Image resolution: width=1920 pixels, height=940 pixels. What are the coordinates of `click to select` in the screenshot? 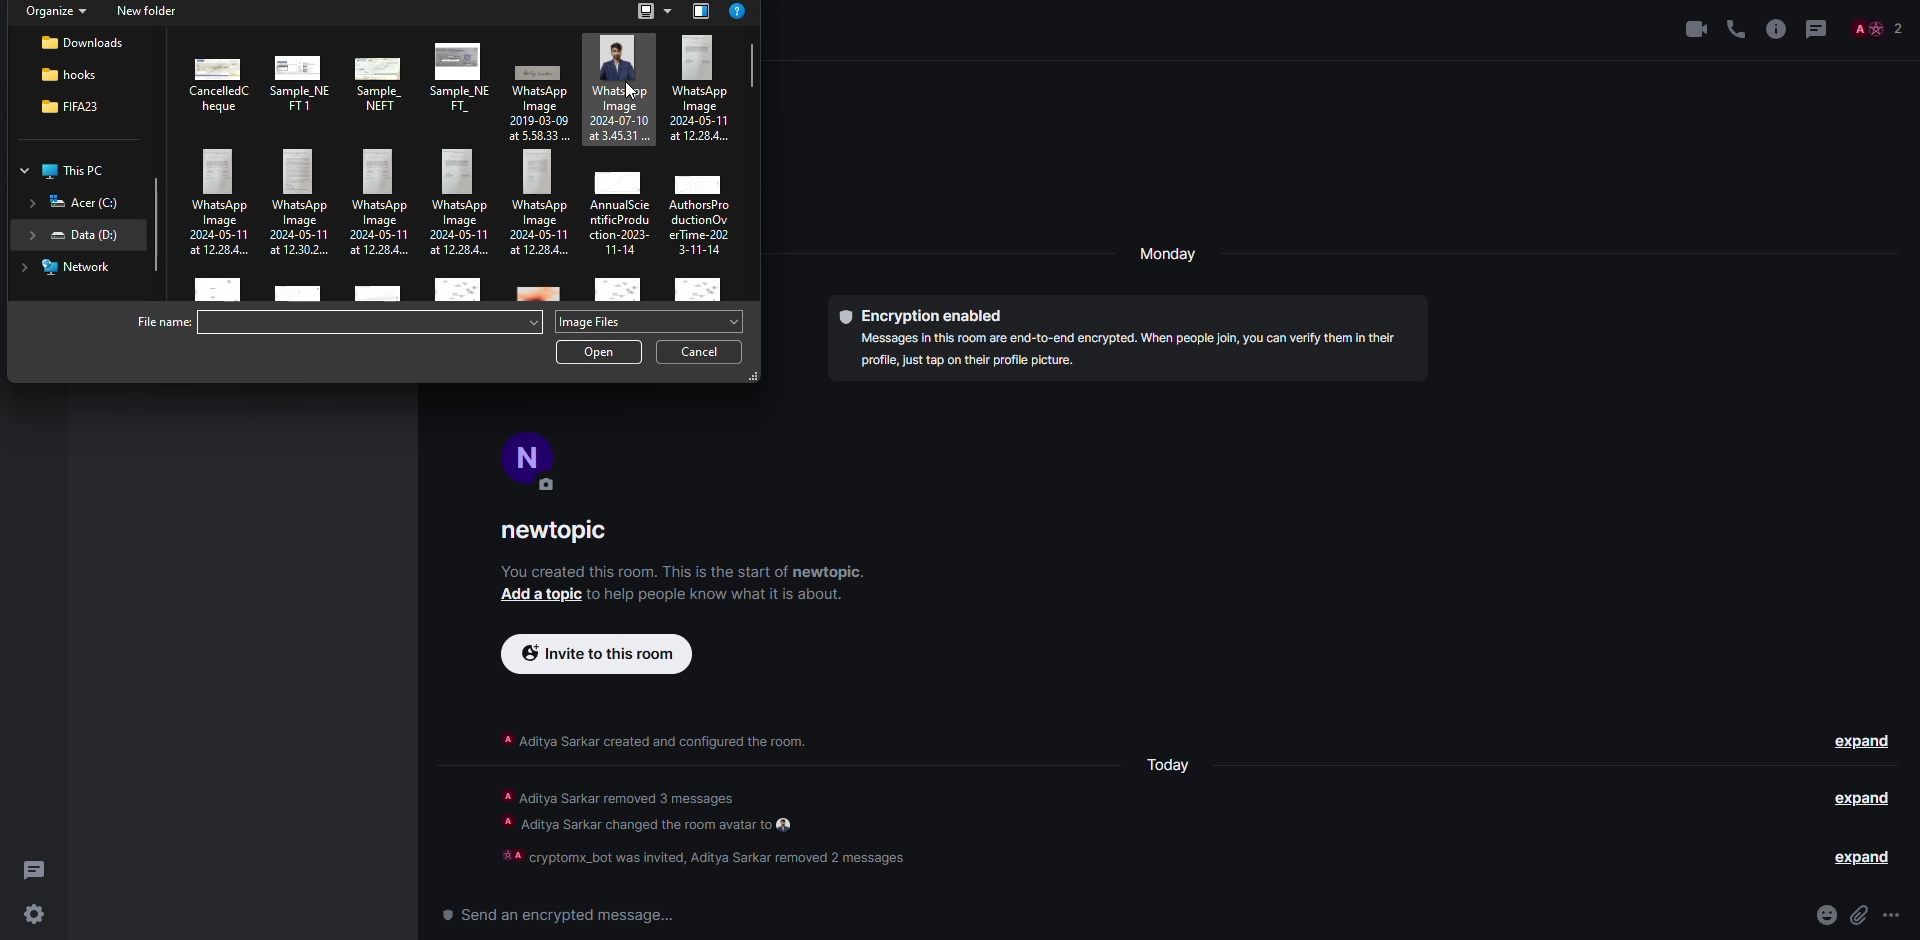 It's located at (619, 88).